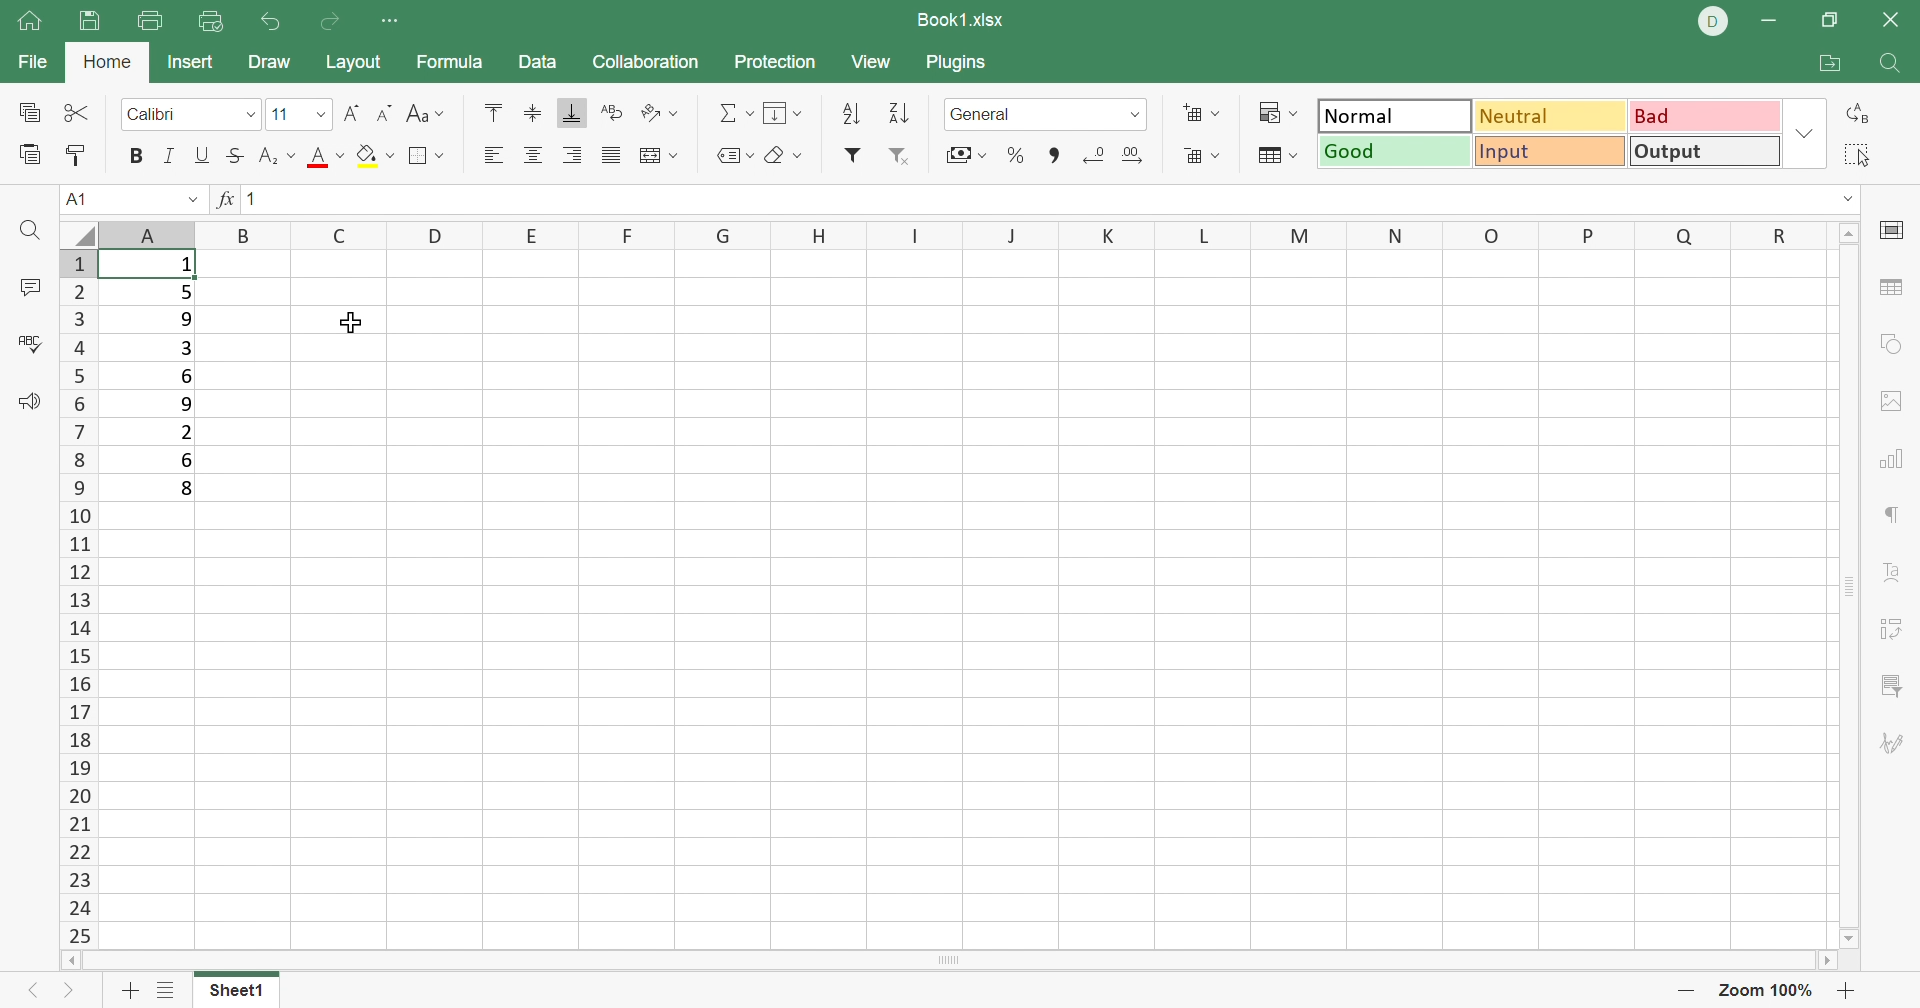  Describe the element at coordinates (956, 962) in the screenshot. I see `Scroll Bar` at that location.